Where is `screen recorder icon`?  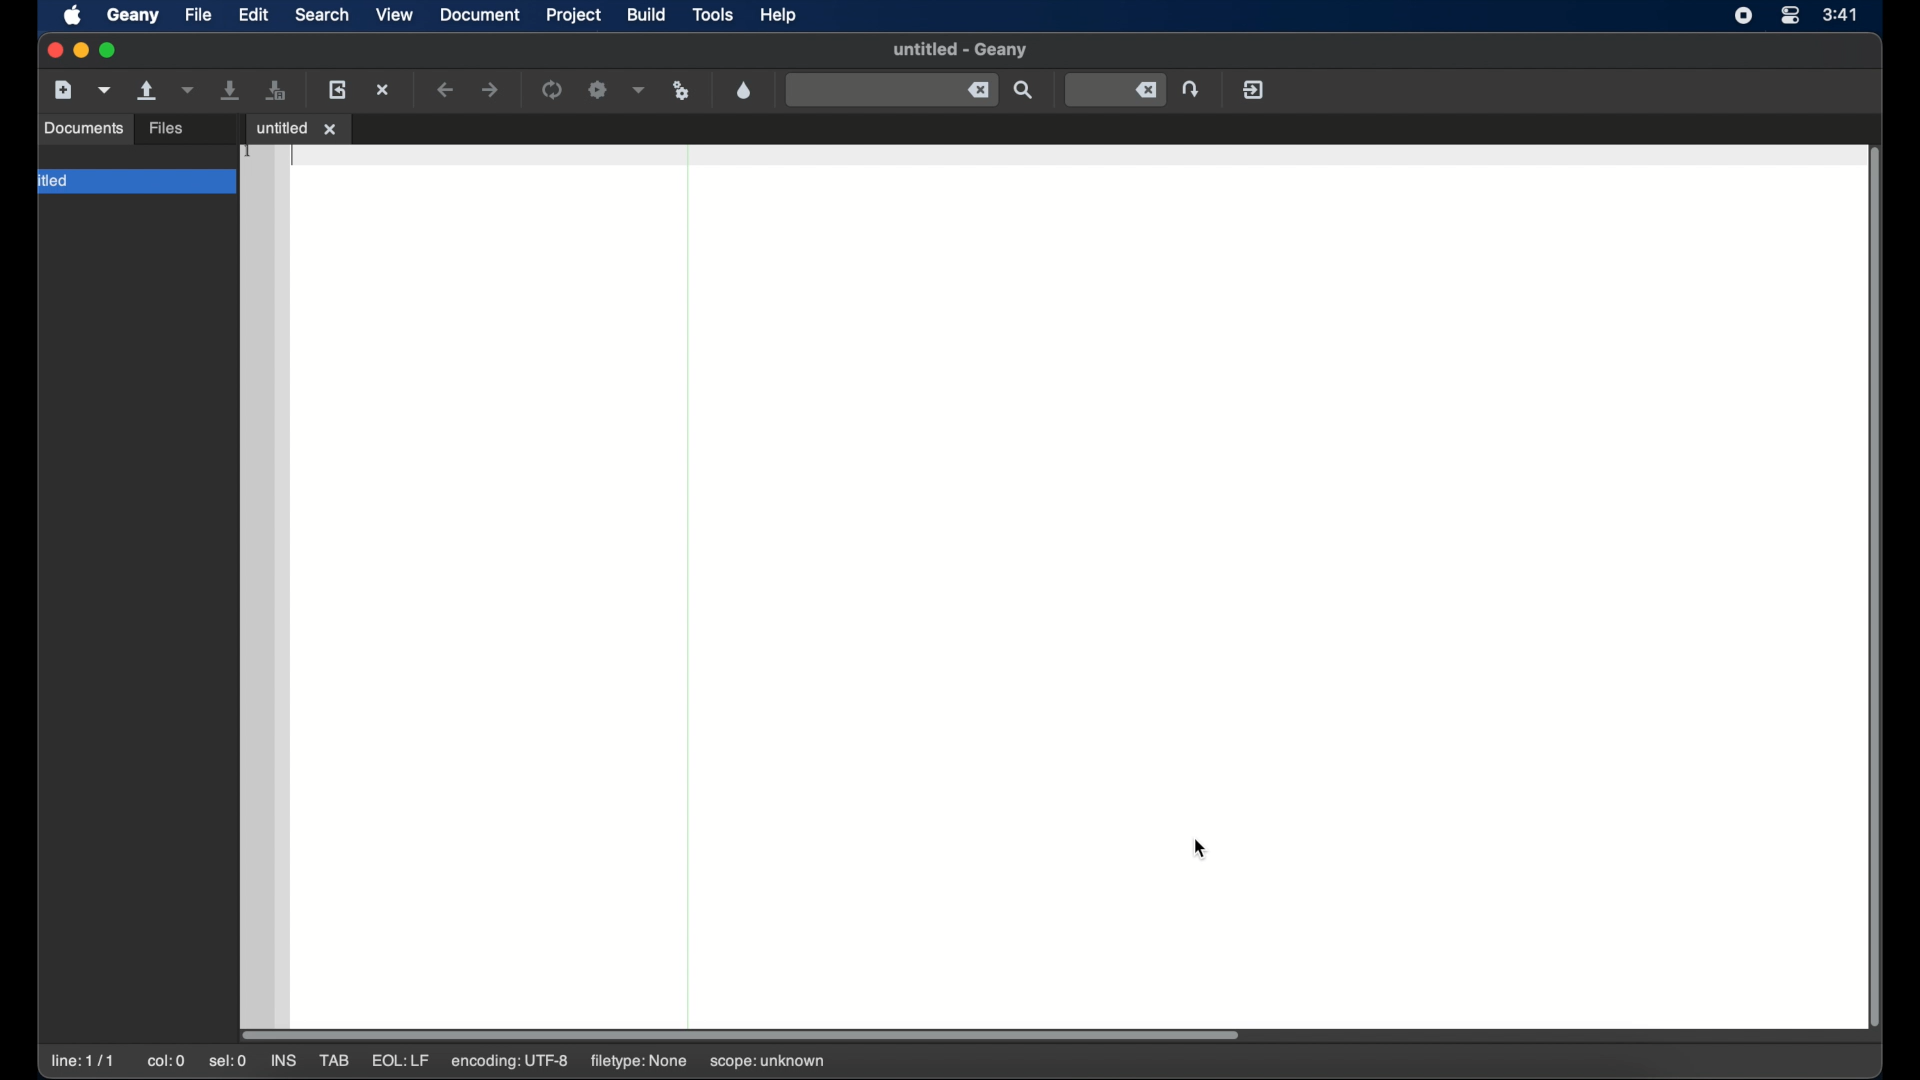 screen recorder icon is located at coordinates (1743, 16).